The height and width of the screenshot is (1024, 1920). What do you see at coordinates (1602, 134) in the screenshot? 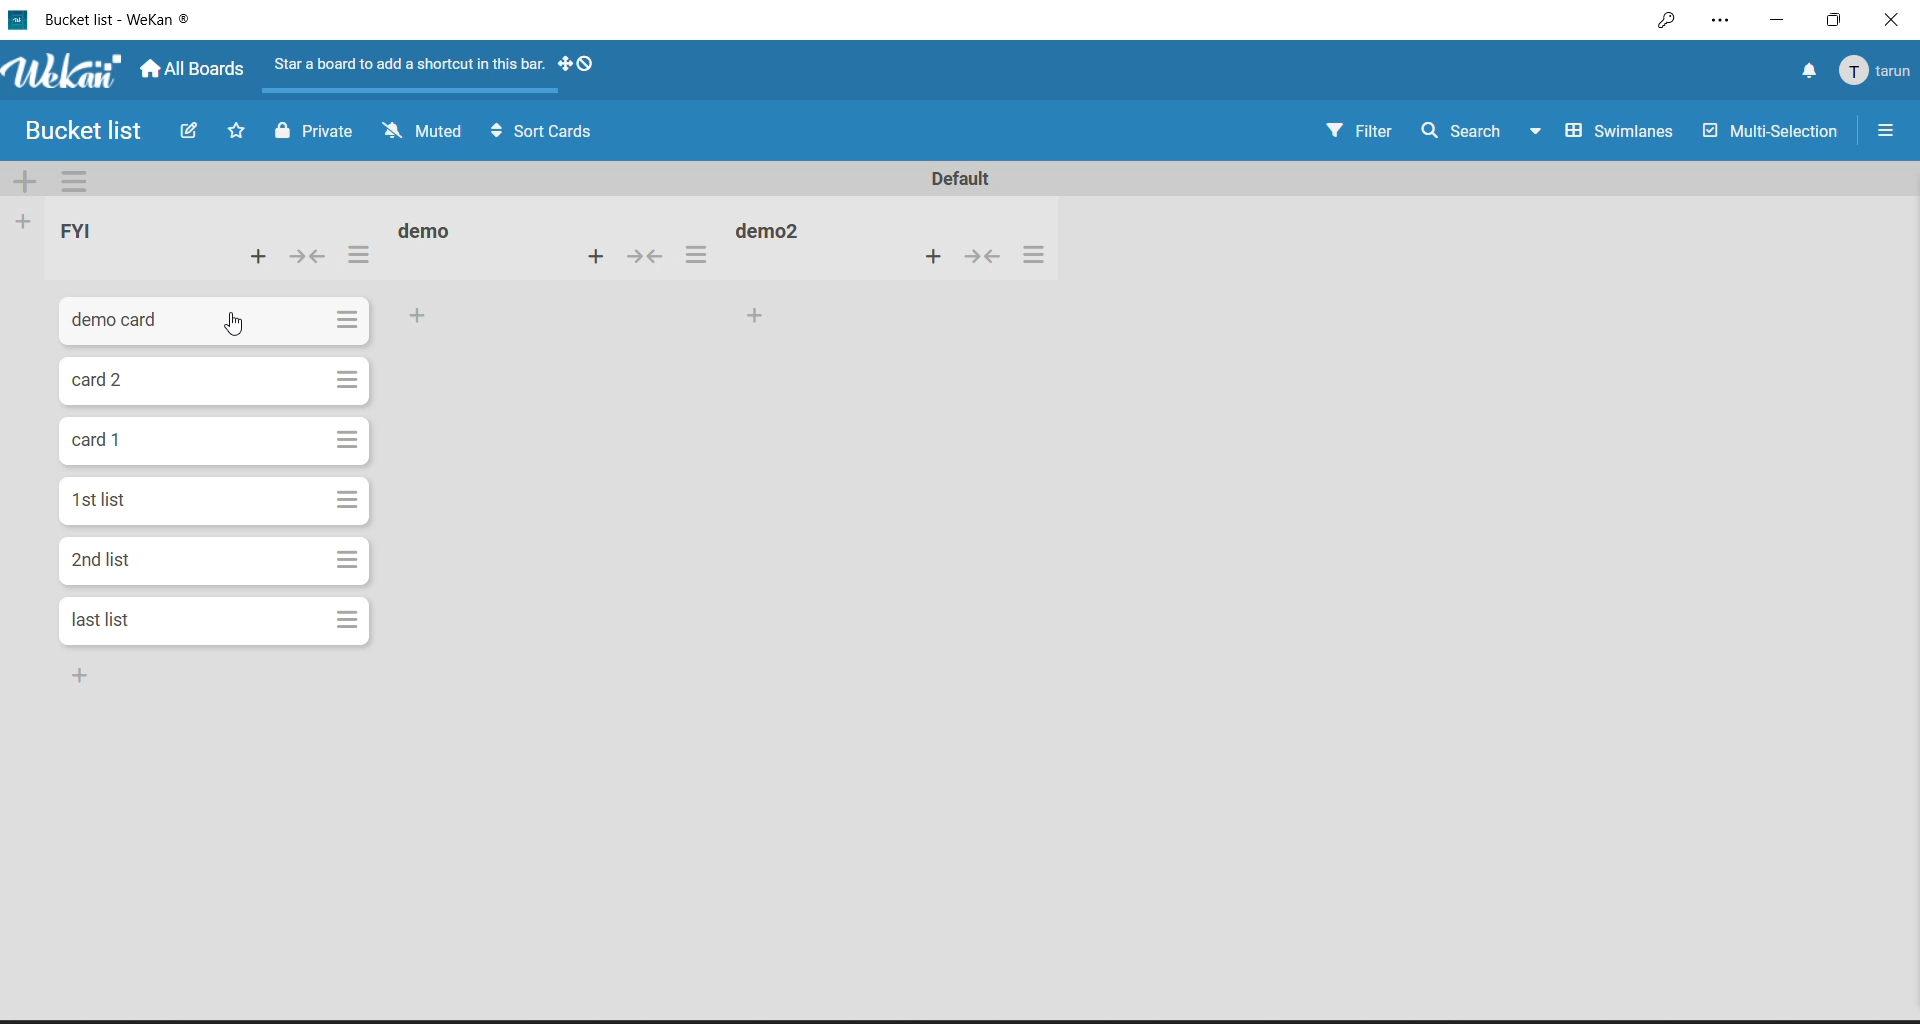
I see `board view` at bounding box center [1602, 134].